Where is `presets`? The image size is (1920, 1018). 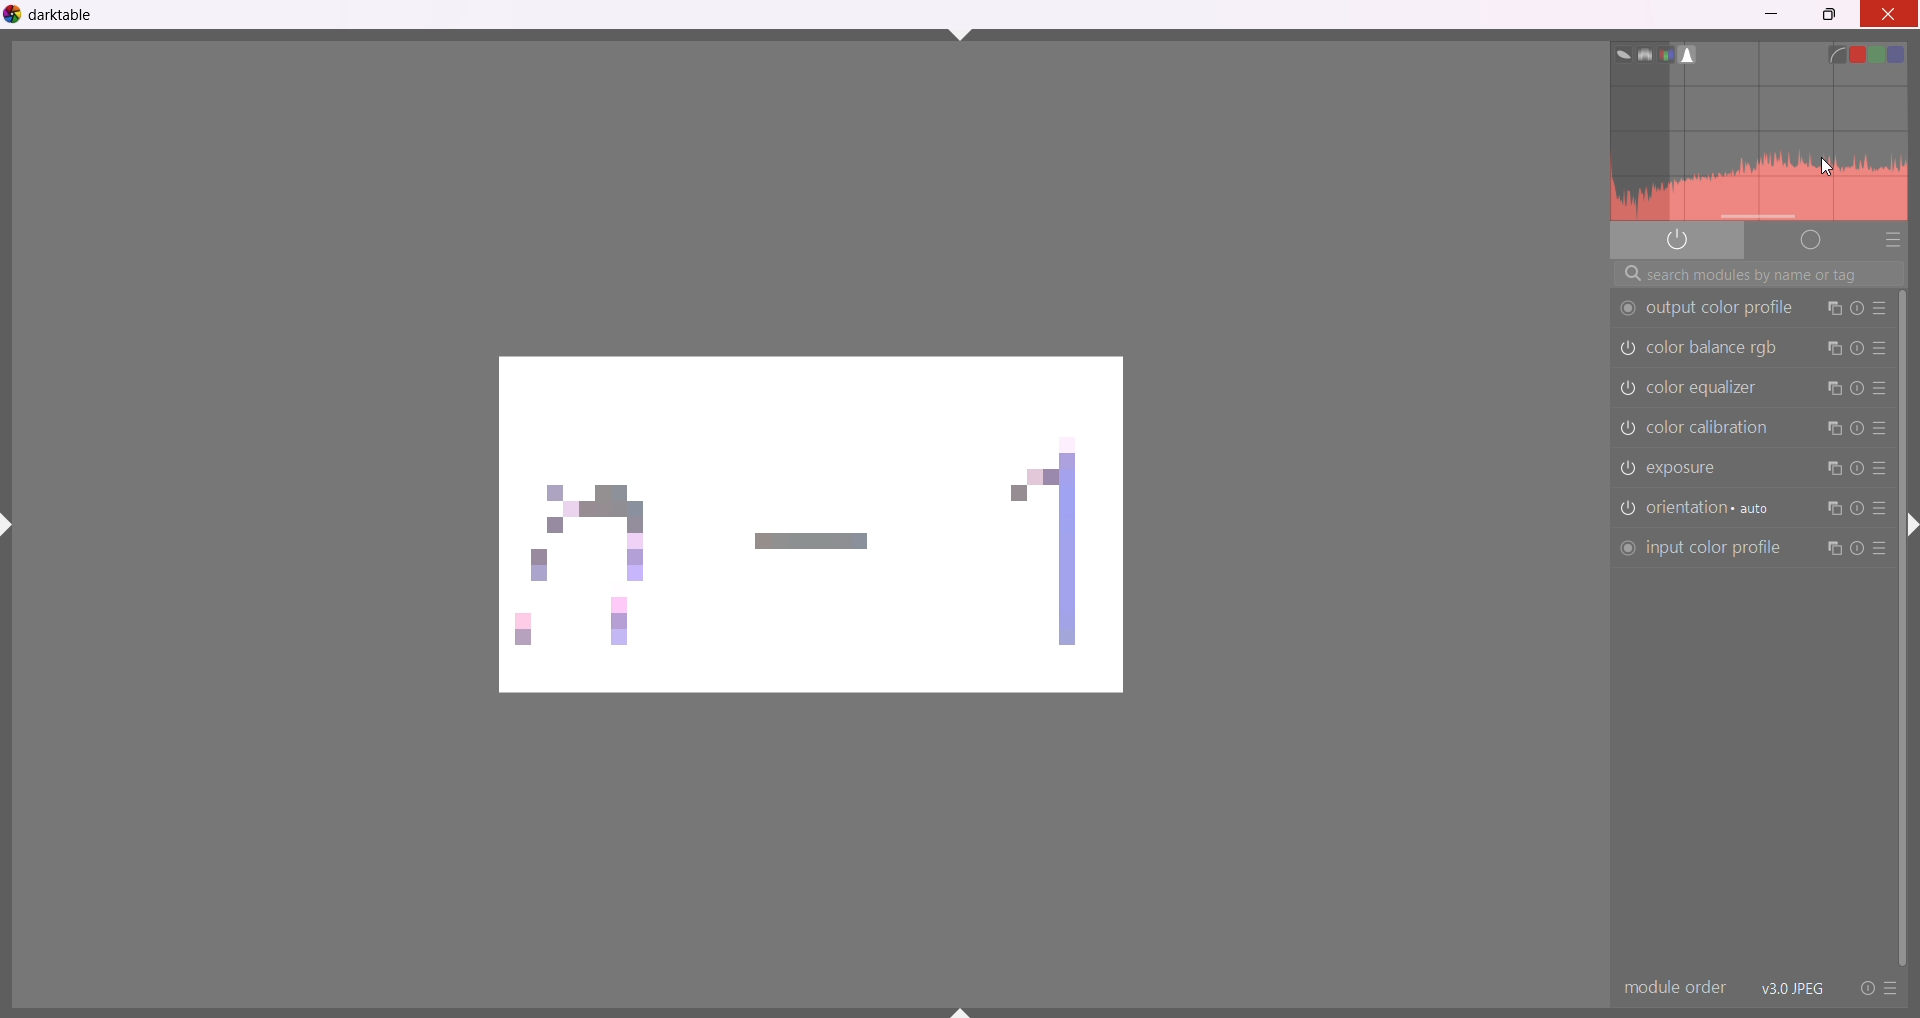
presets is located at coordinates (1893, 243).